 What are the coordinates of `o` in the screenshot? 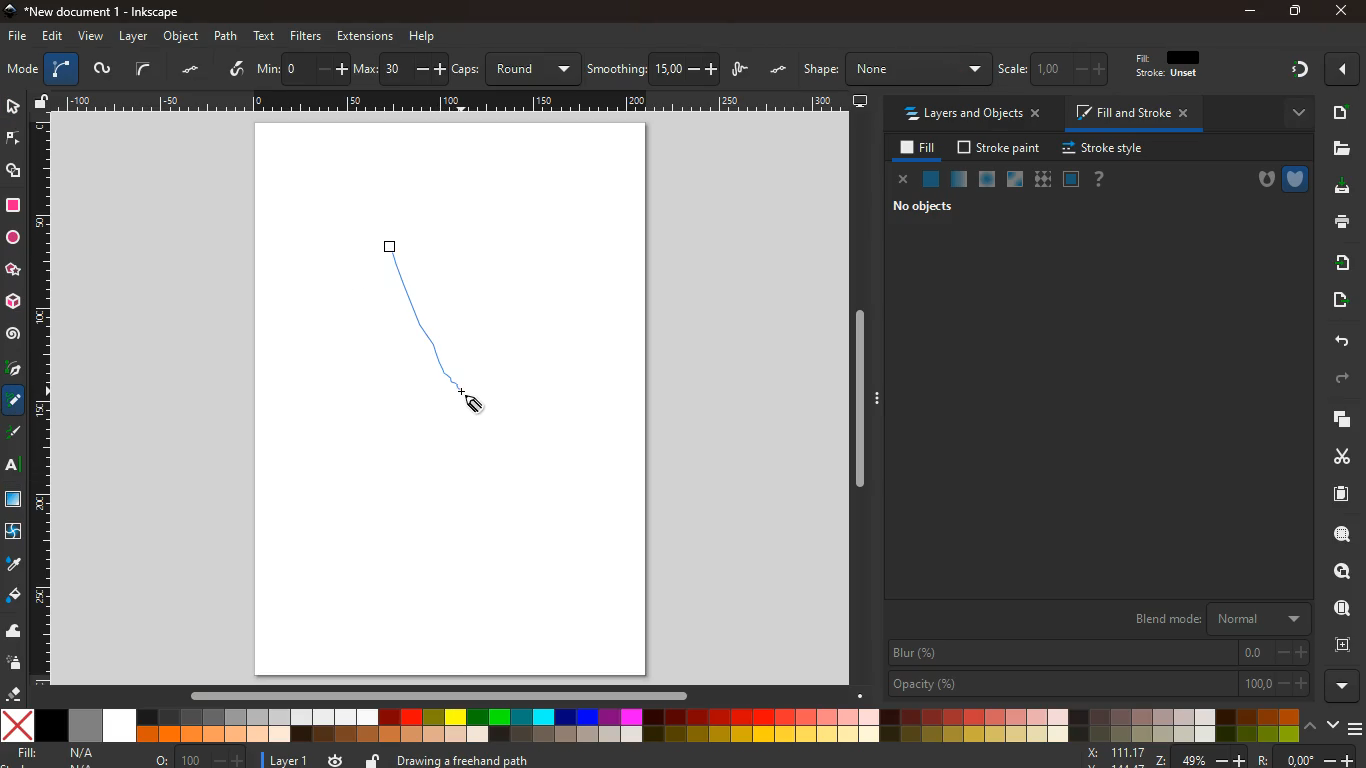 It's located at (200, 759).